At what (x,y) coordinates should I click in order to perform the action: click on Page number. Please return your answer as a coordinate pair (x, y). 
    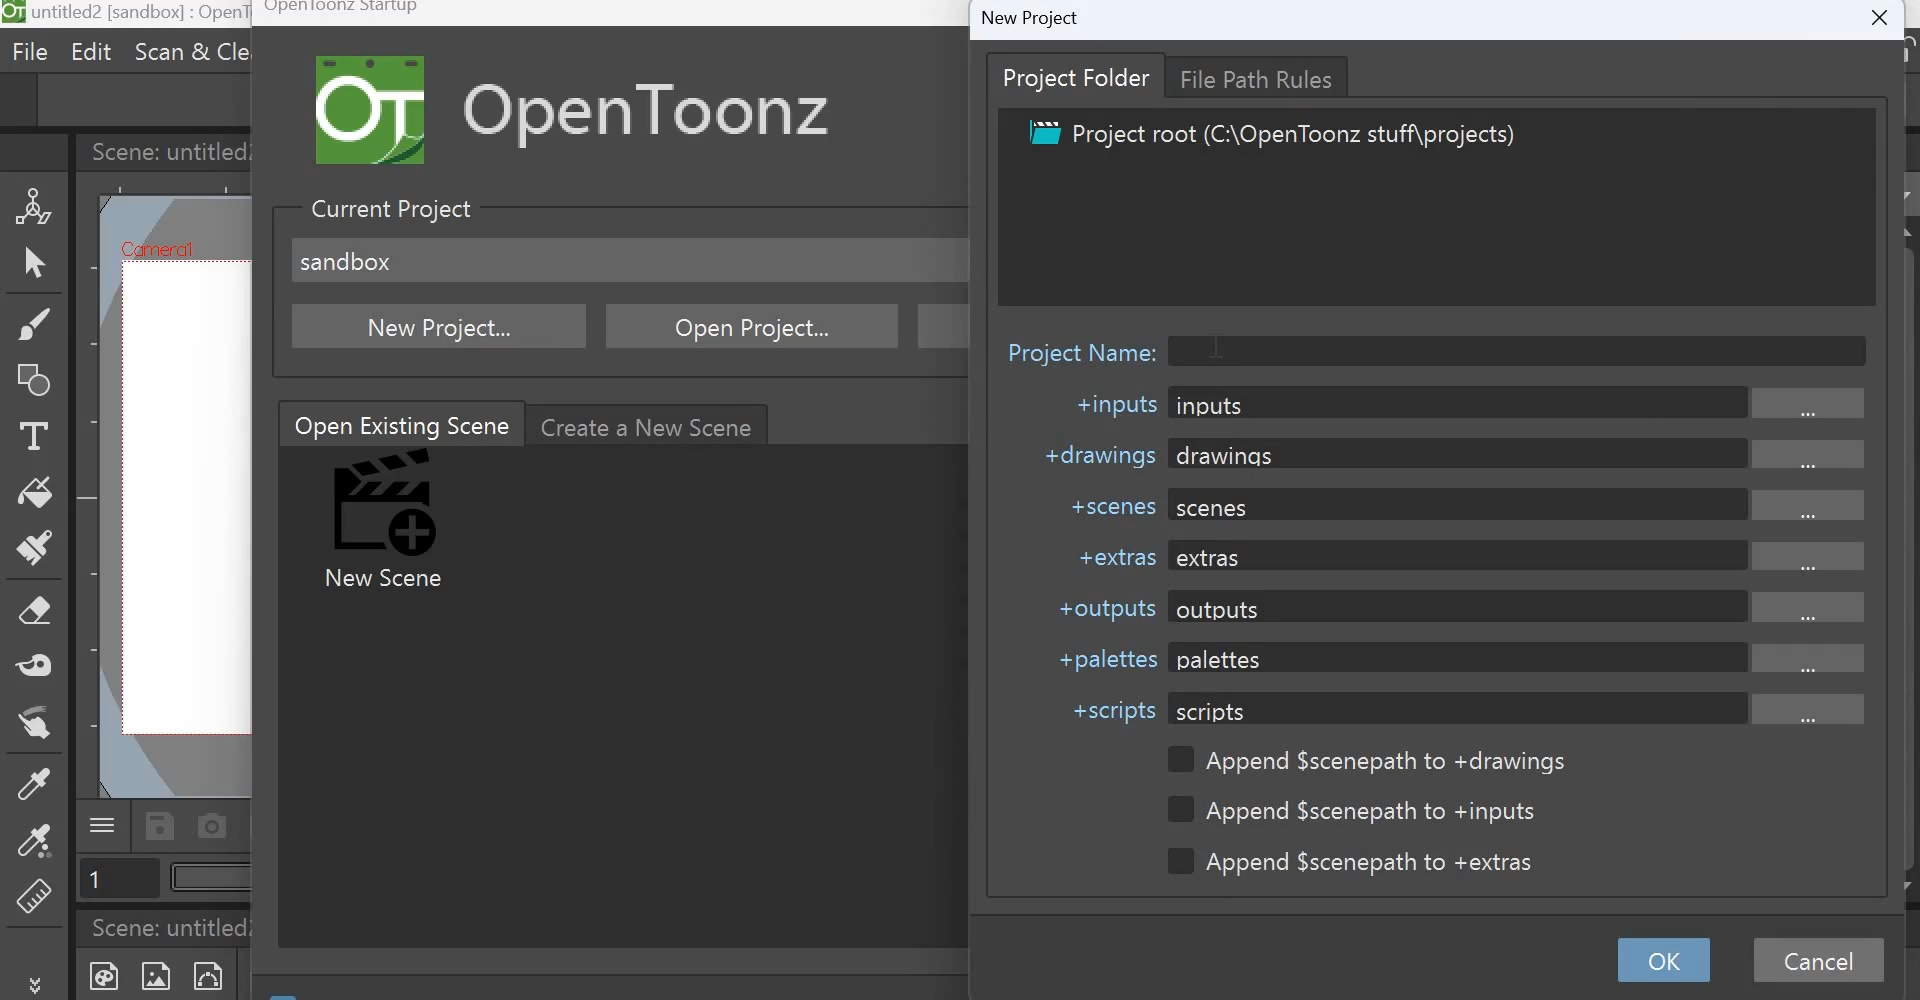
    Looking at the image, I should click on (118, 881).